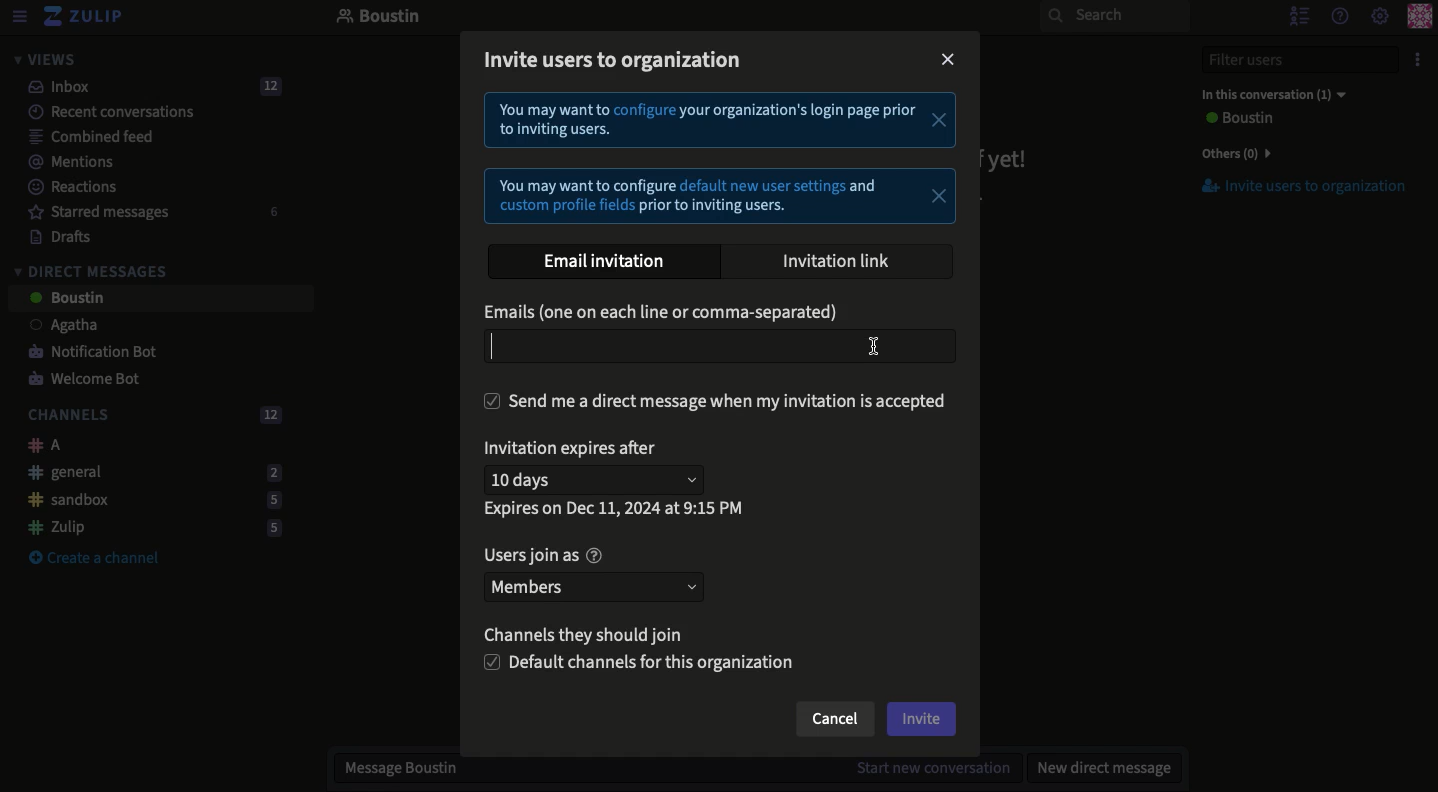 This screenshot has width=1438, height=792. Describe the element at coordinates (592, 585) in the screenshot. I see `Members` at that location.